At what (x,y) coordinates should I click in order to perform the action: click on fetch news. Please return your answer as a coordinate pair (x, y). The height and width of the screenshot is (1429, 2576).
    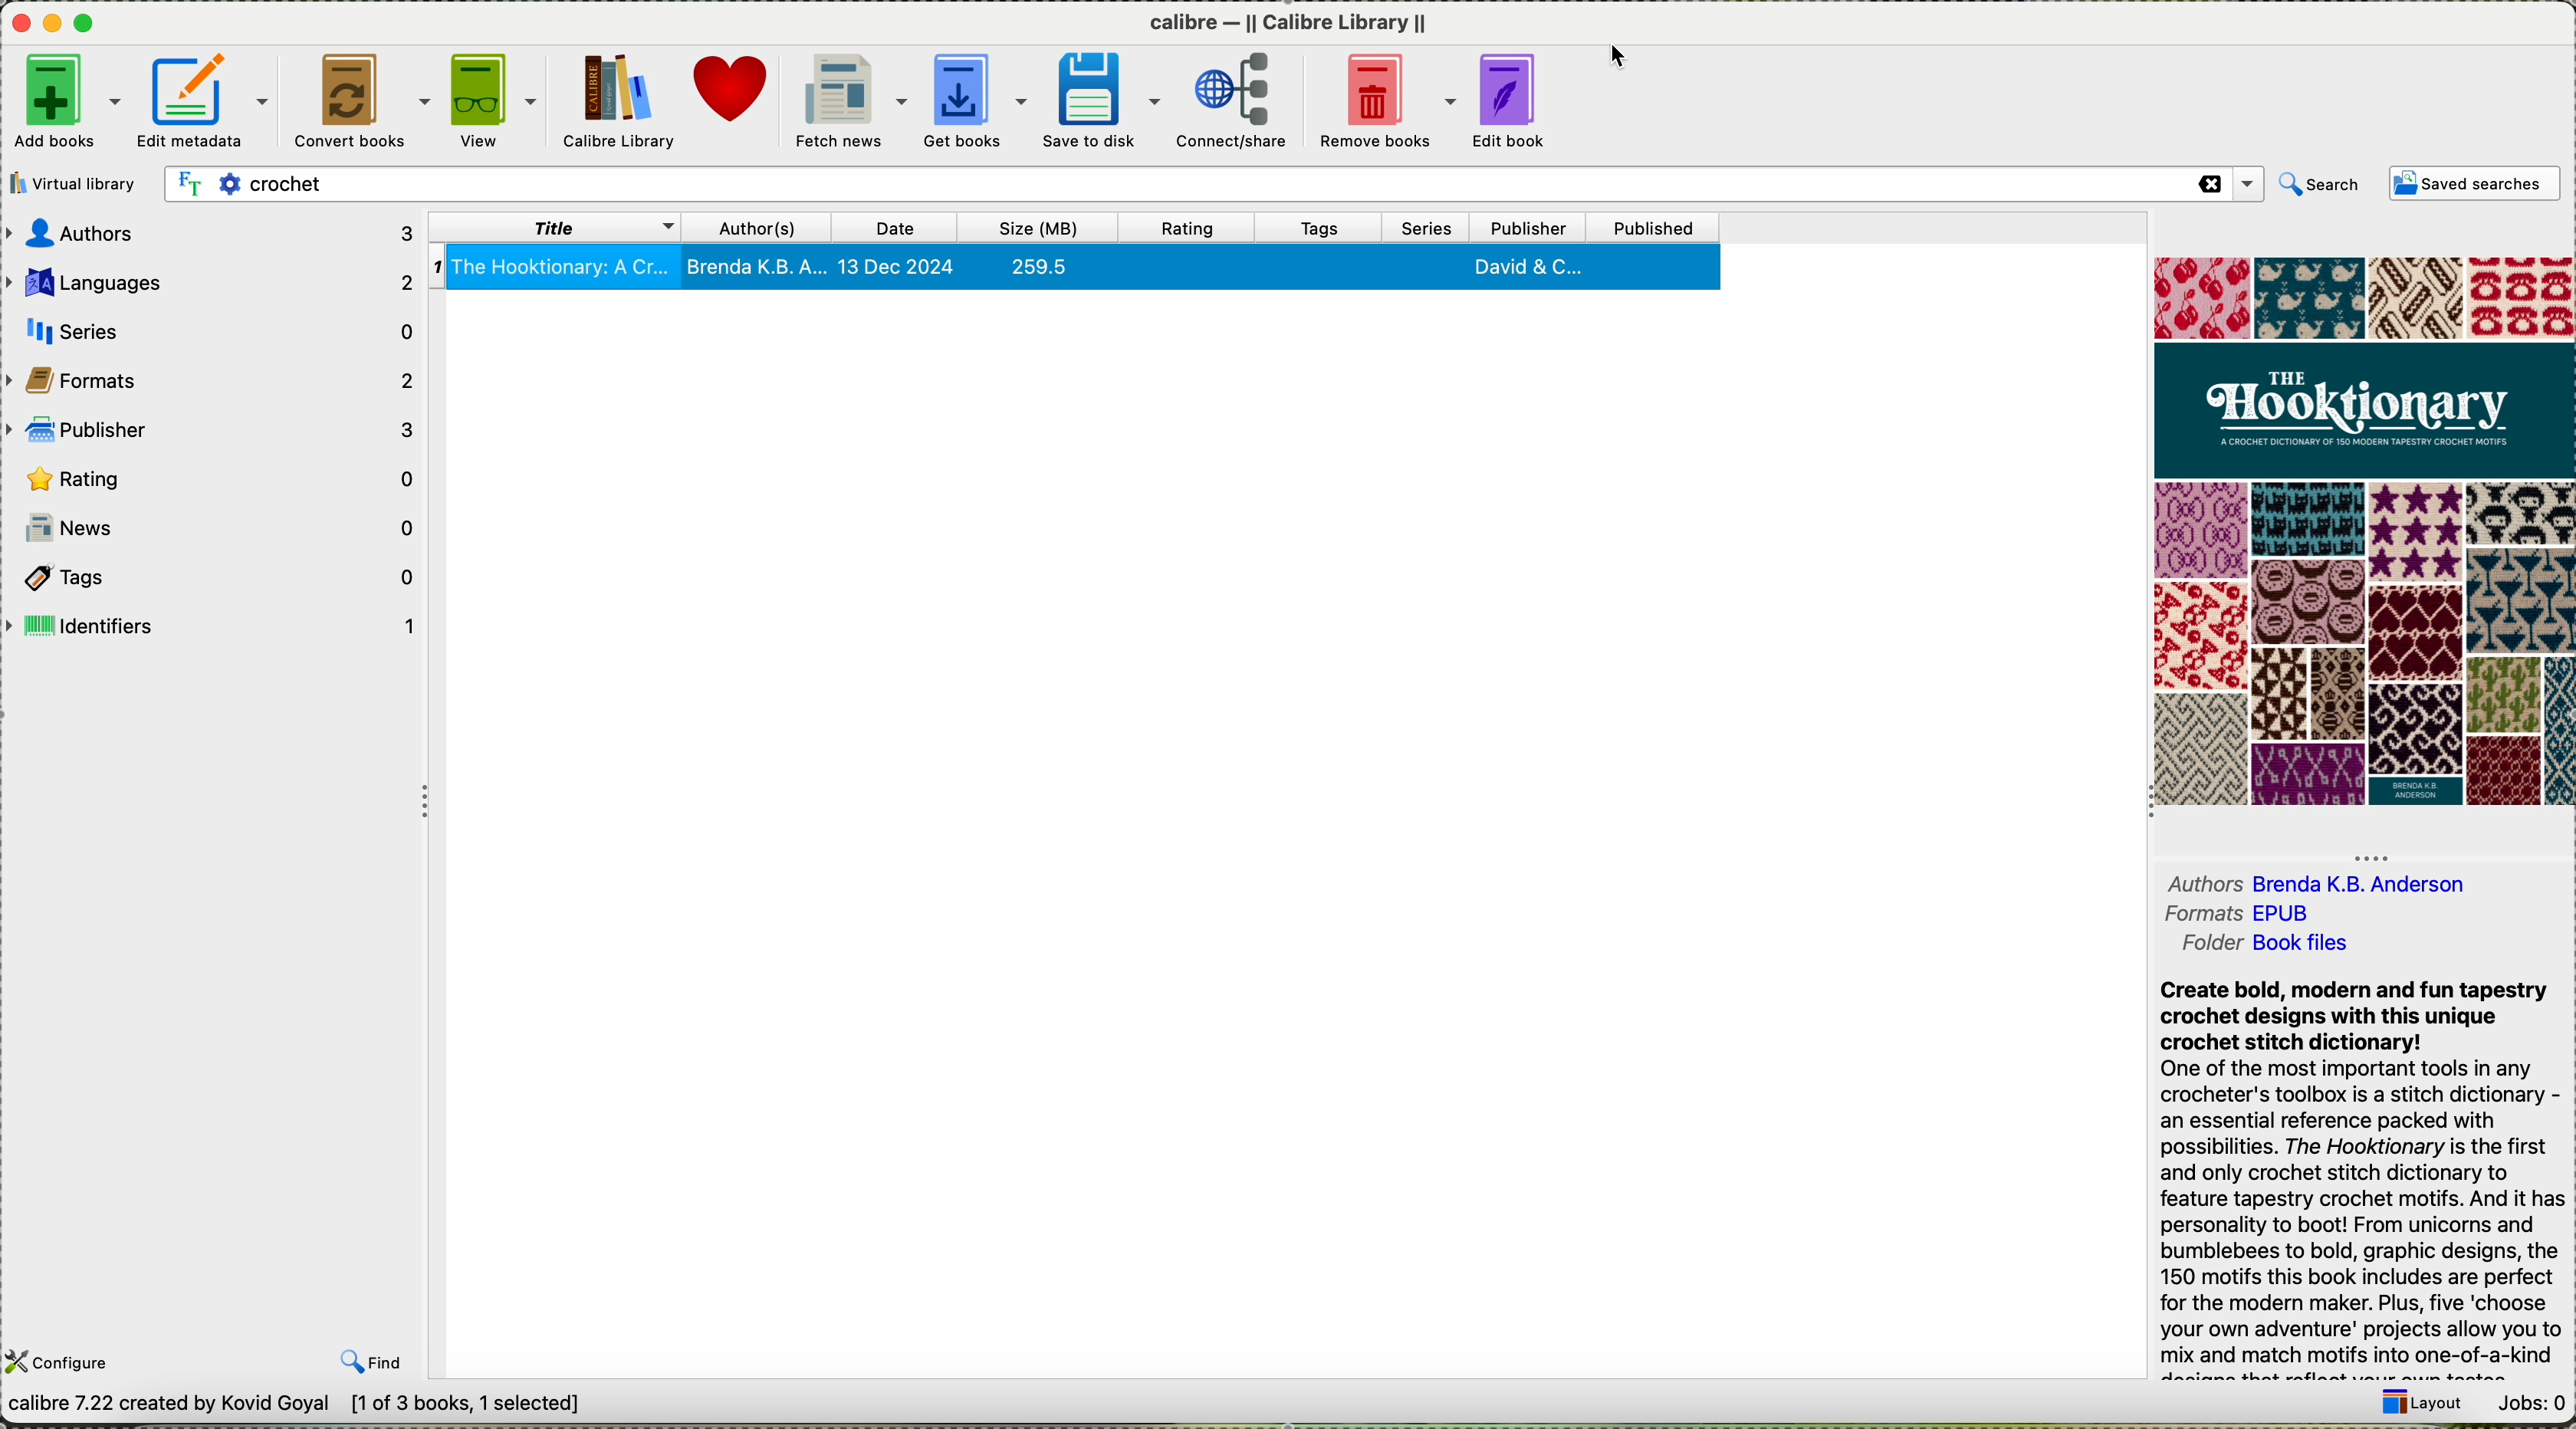
    Looking at the image, I should click on (848, 100).